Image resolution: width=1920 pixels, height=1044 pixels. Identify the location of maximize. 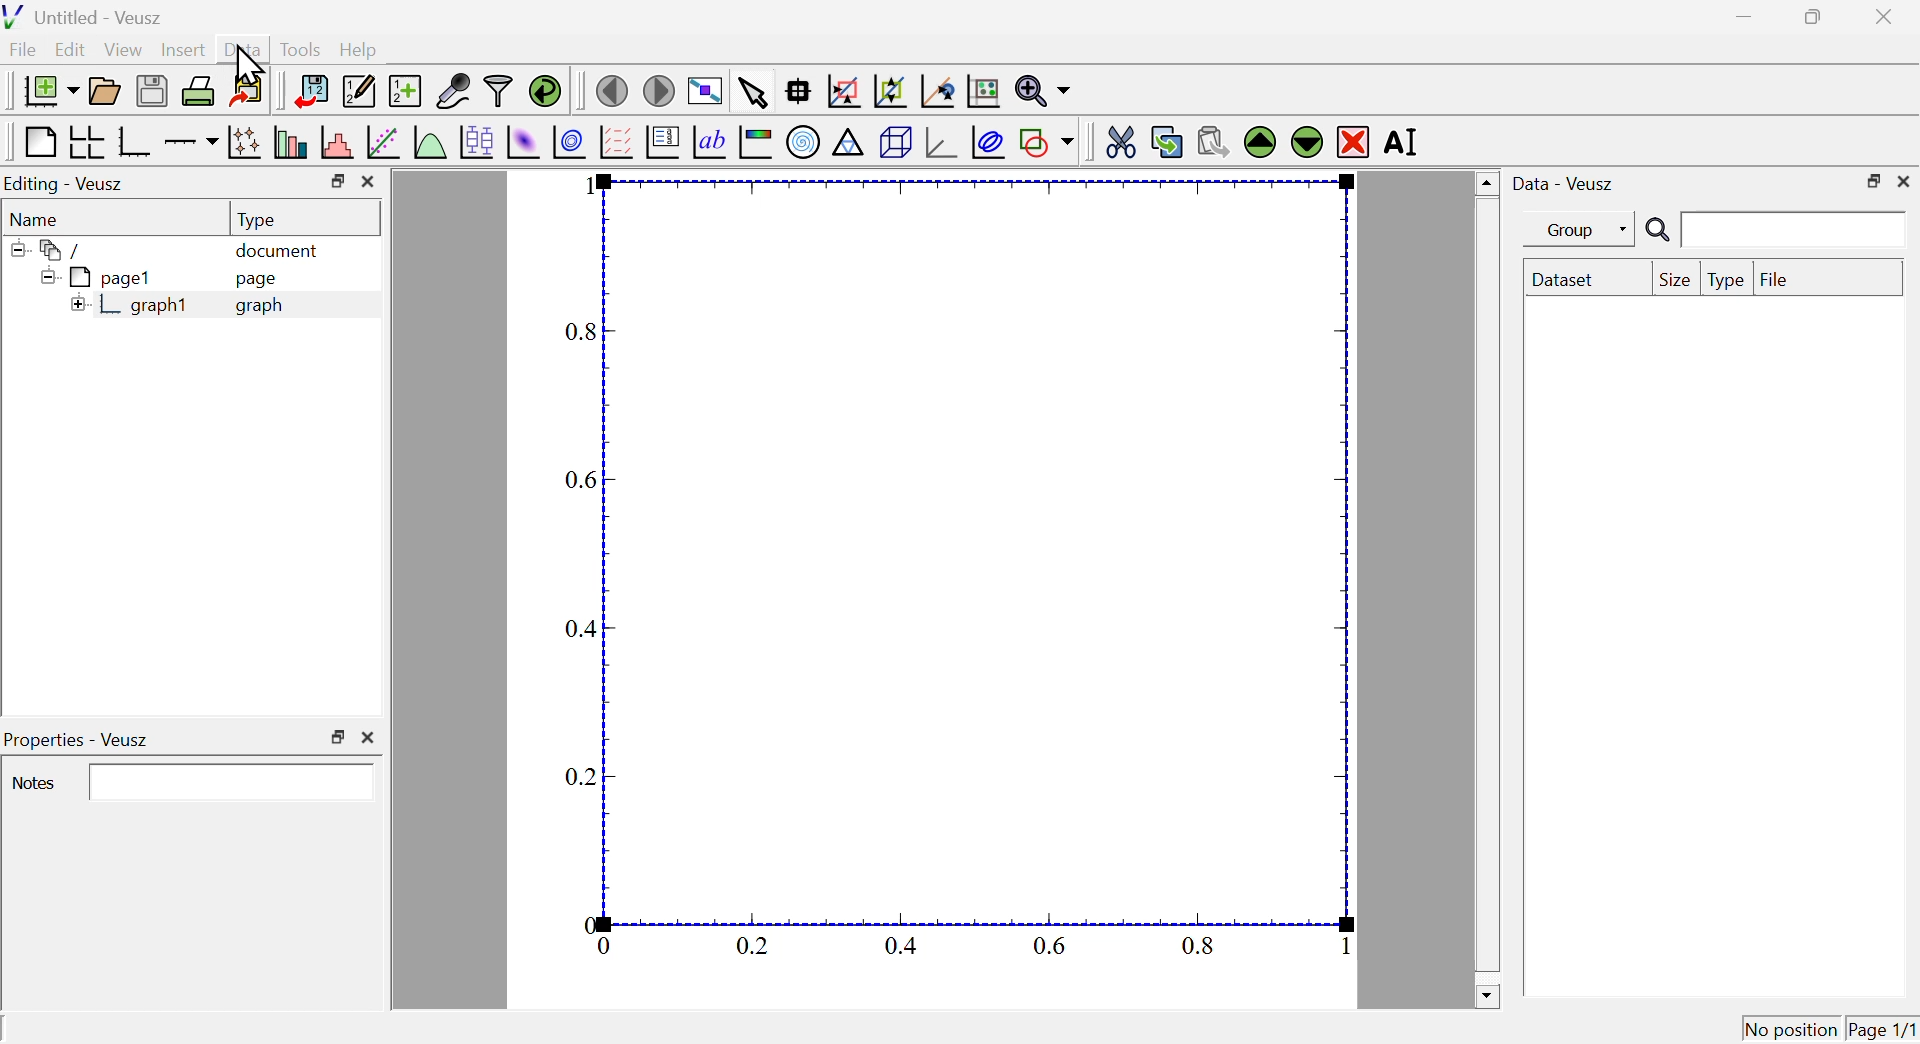
(334, 181).